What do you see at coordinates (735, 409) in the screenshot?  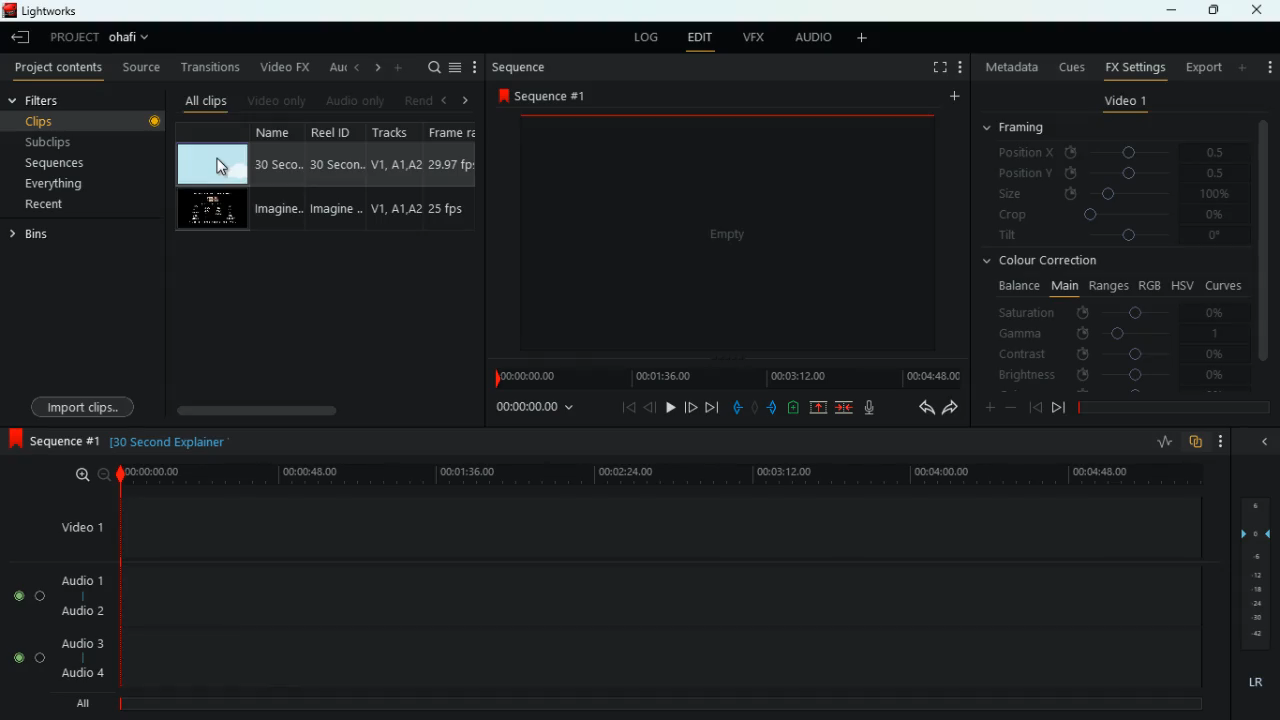 I see `pull` at bounding box center [735, 409].